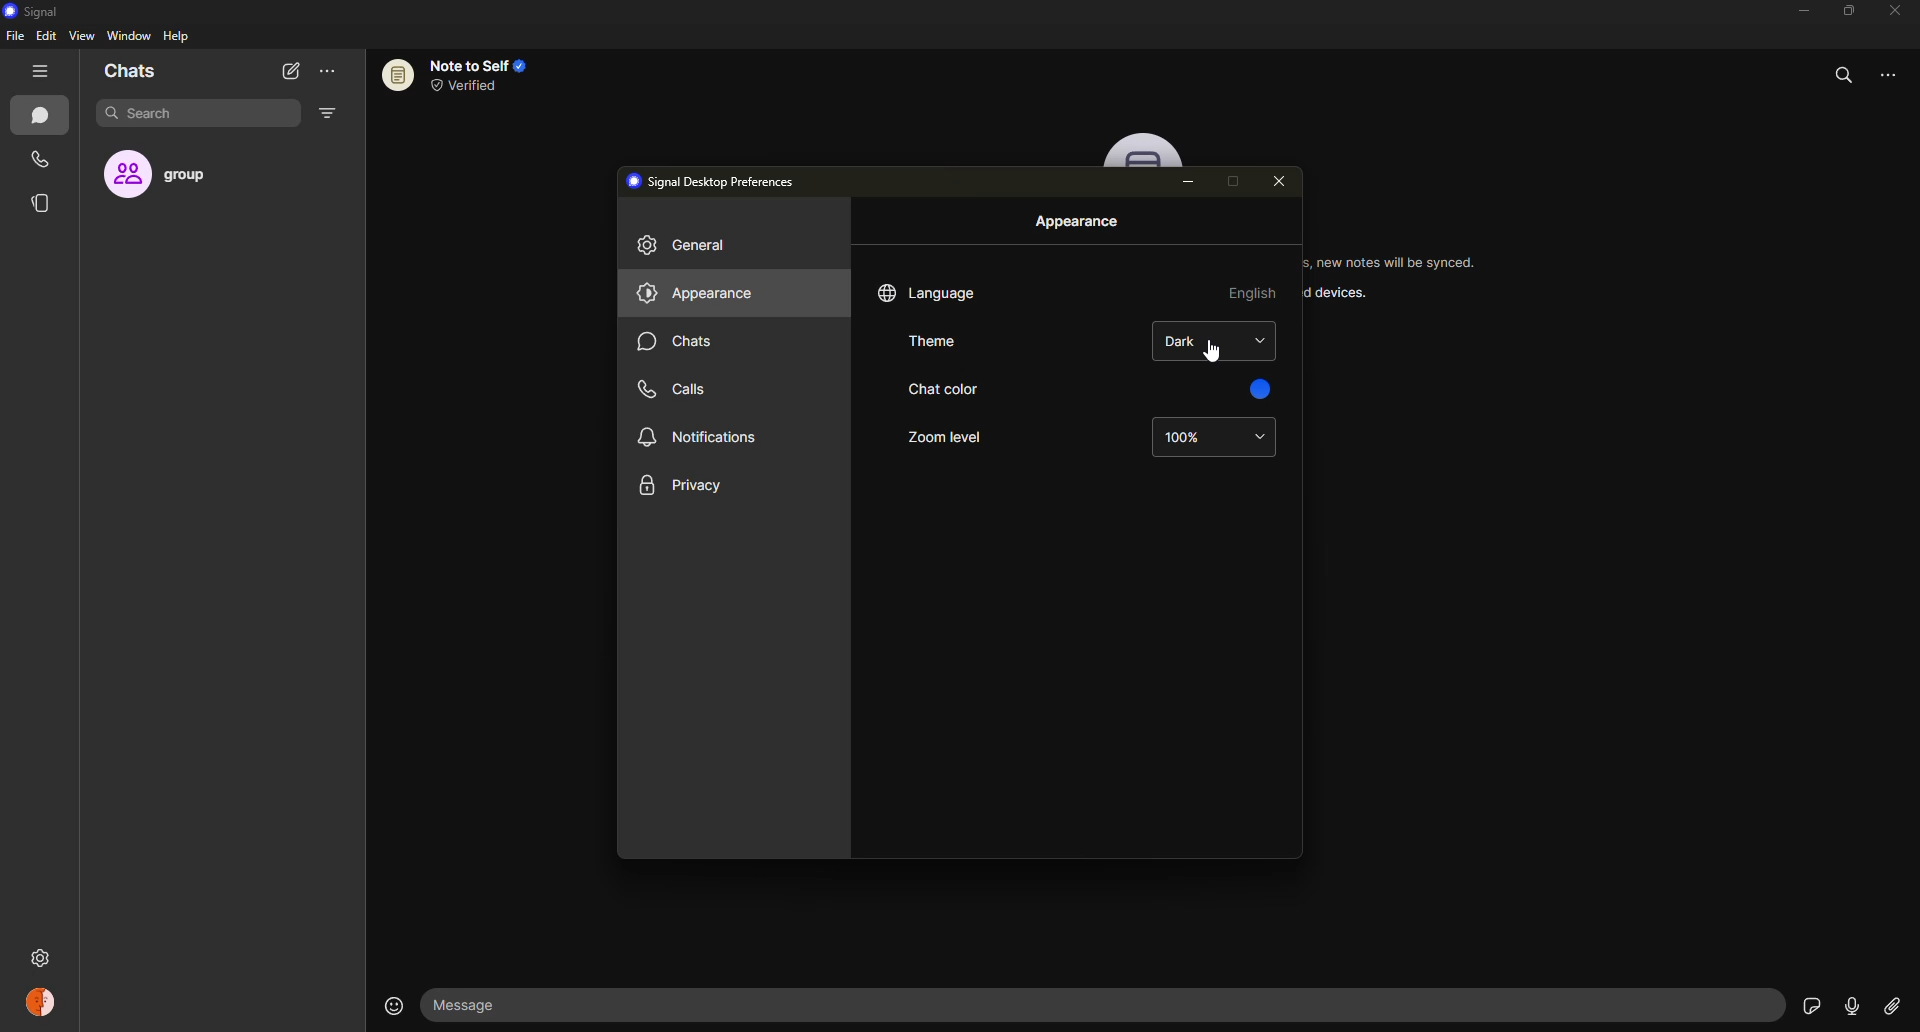 The height and width of the screenshot is (1032, 1920). I want to click on cursor, so click(1208, 357).